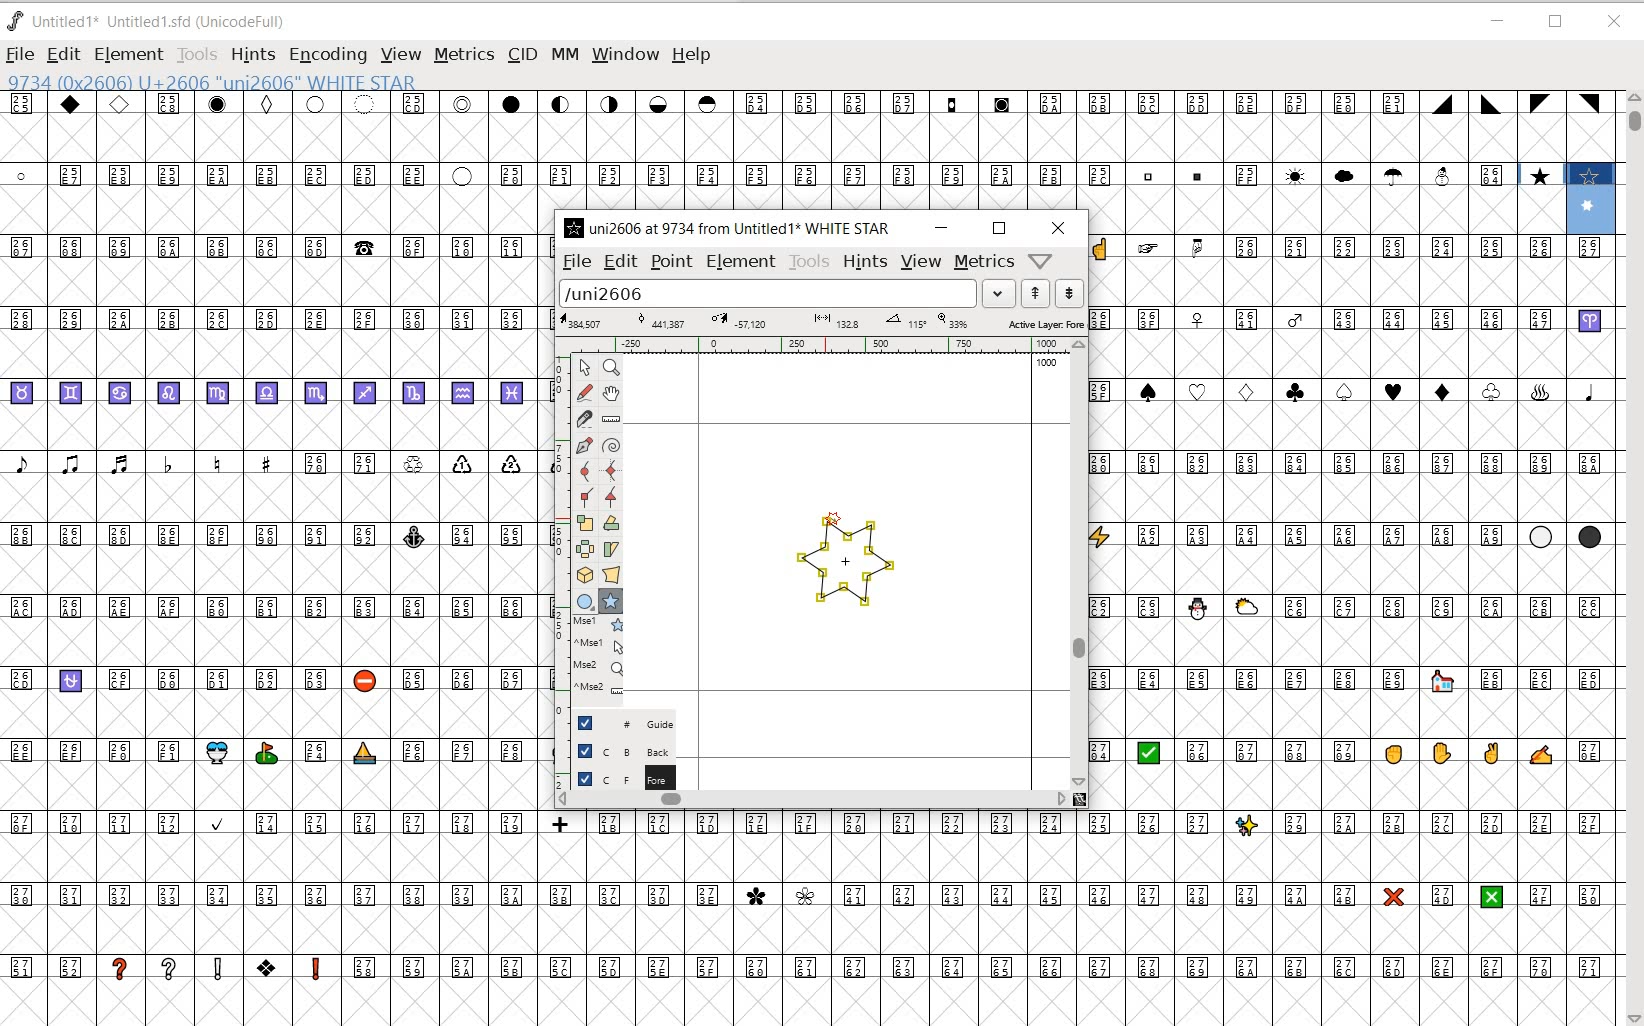 The image size is (1644, 1026). What do you see at coordinates (730, 227) in the screenshot?
I see `uni2606 at 9734 from Untitled 1* WHITE STAR` at bounding box center [730, 227].